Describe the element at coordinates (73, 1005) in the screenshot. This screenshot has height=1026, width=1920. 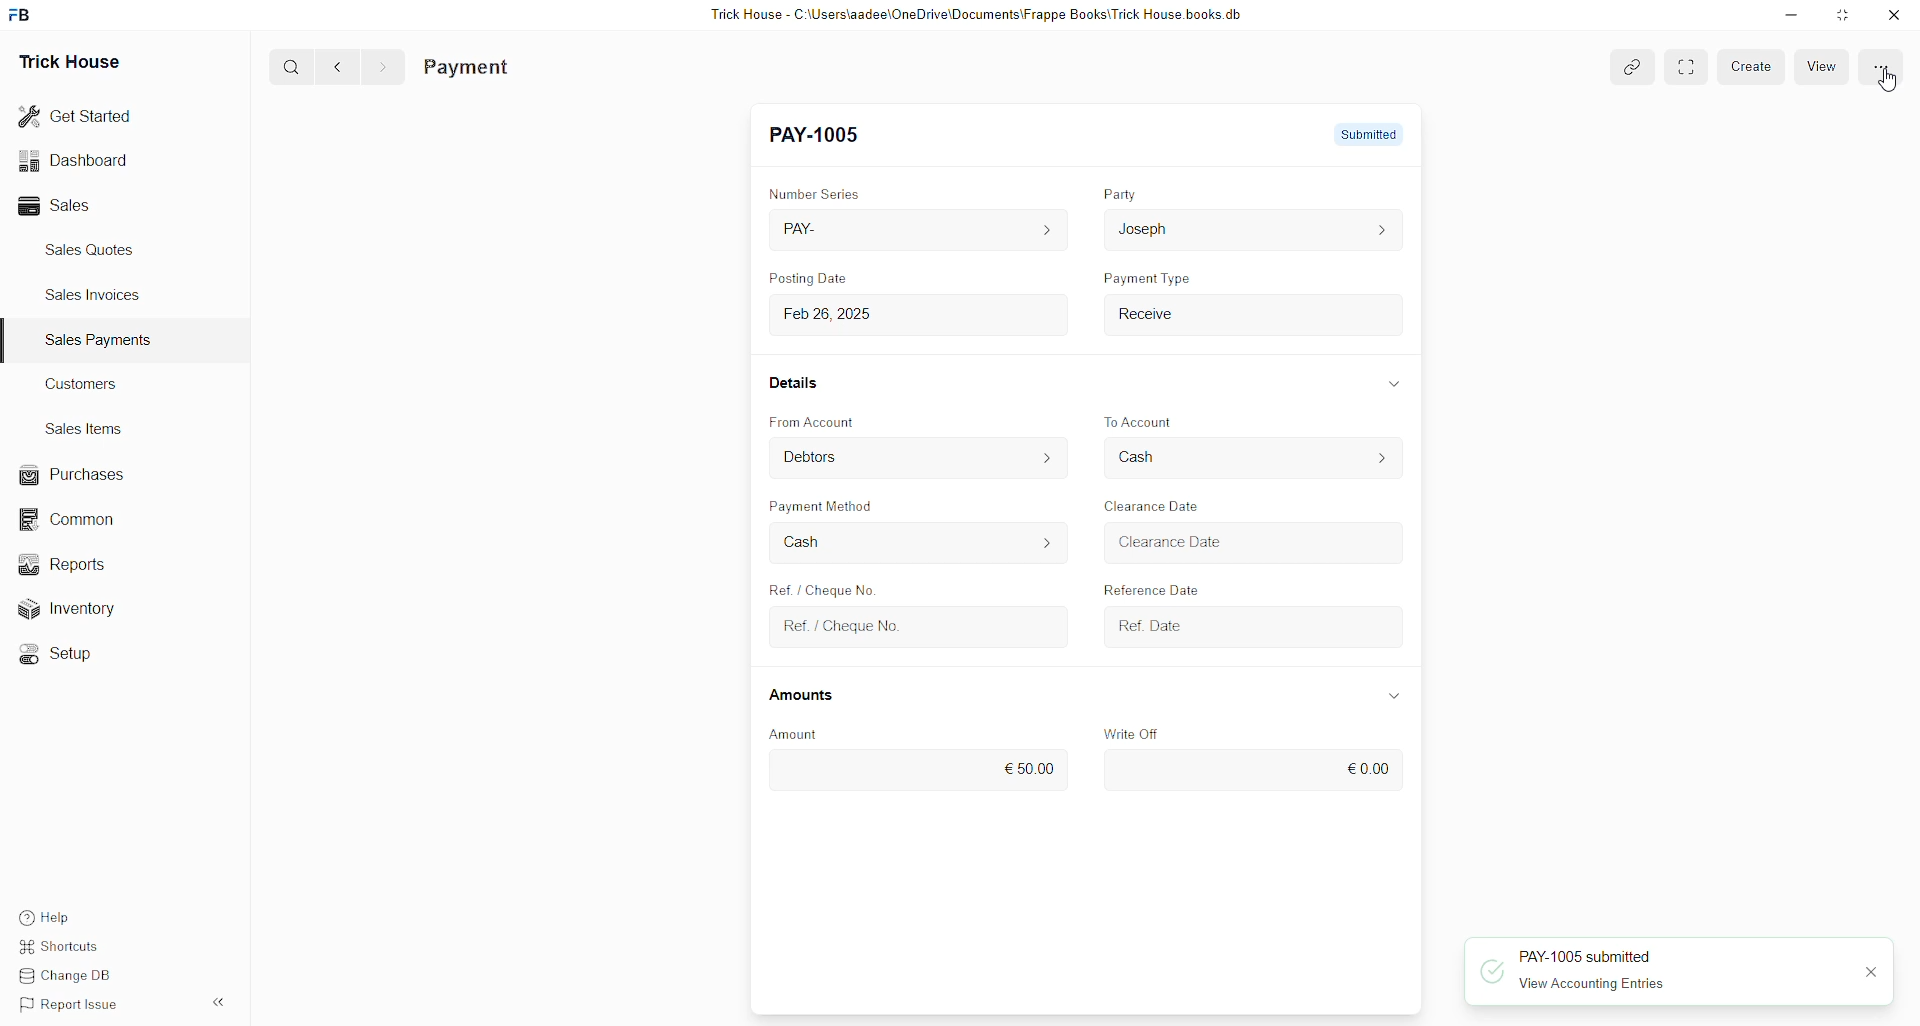
I see `Report Issue` at that location.